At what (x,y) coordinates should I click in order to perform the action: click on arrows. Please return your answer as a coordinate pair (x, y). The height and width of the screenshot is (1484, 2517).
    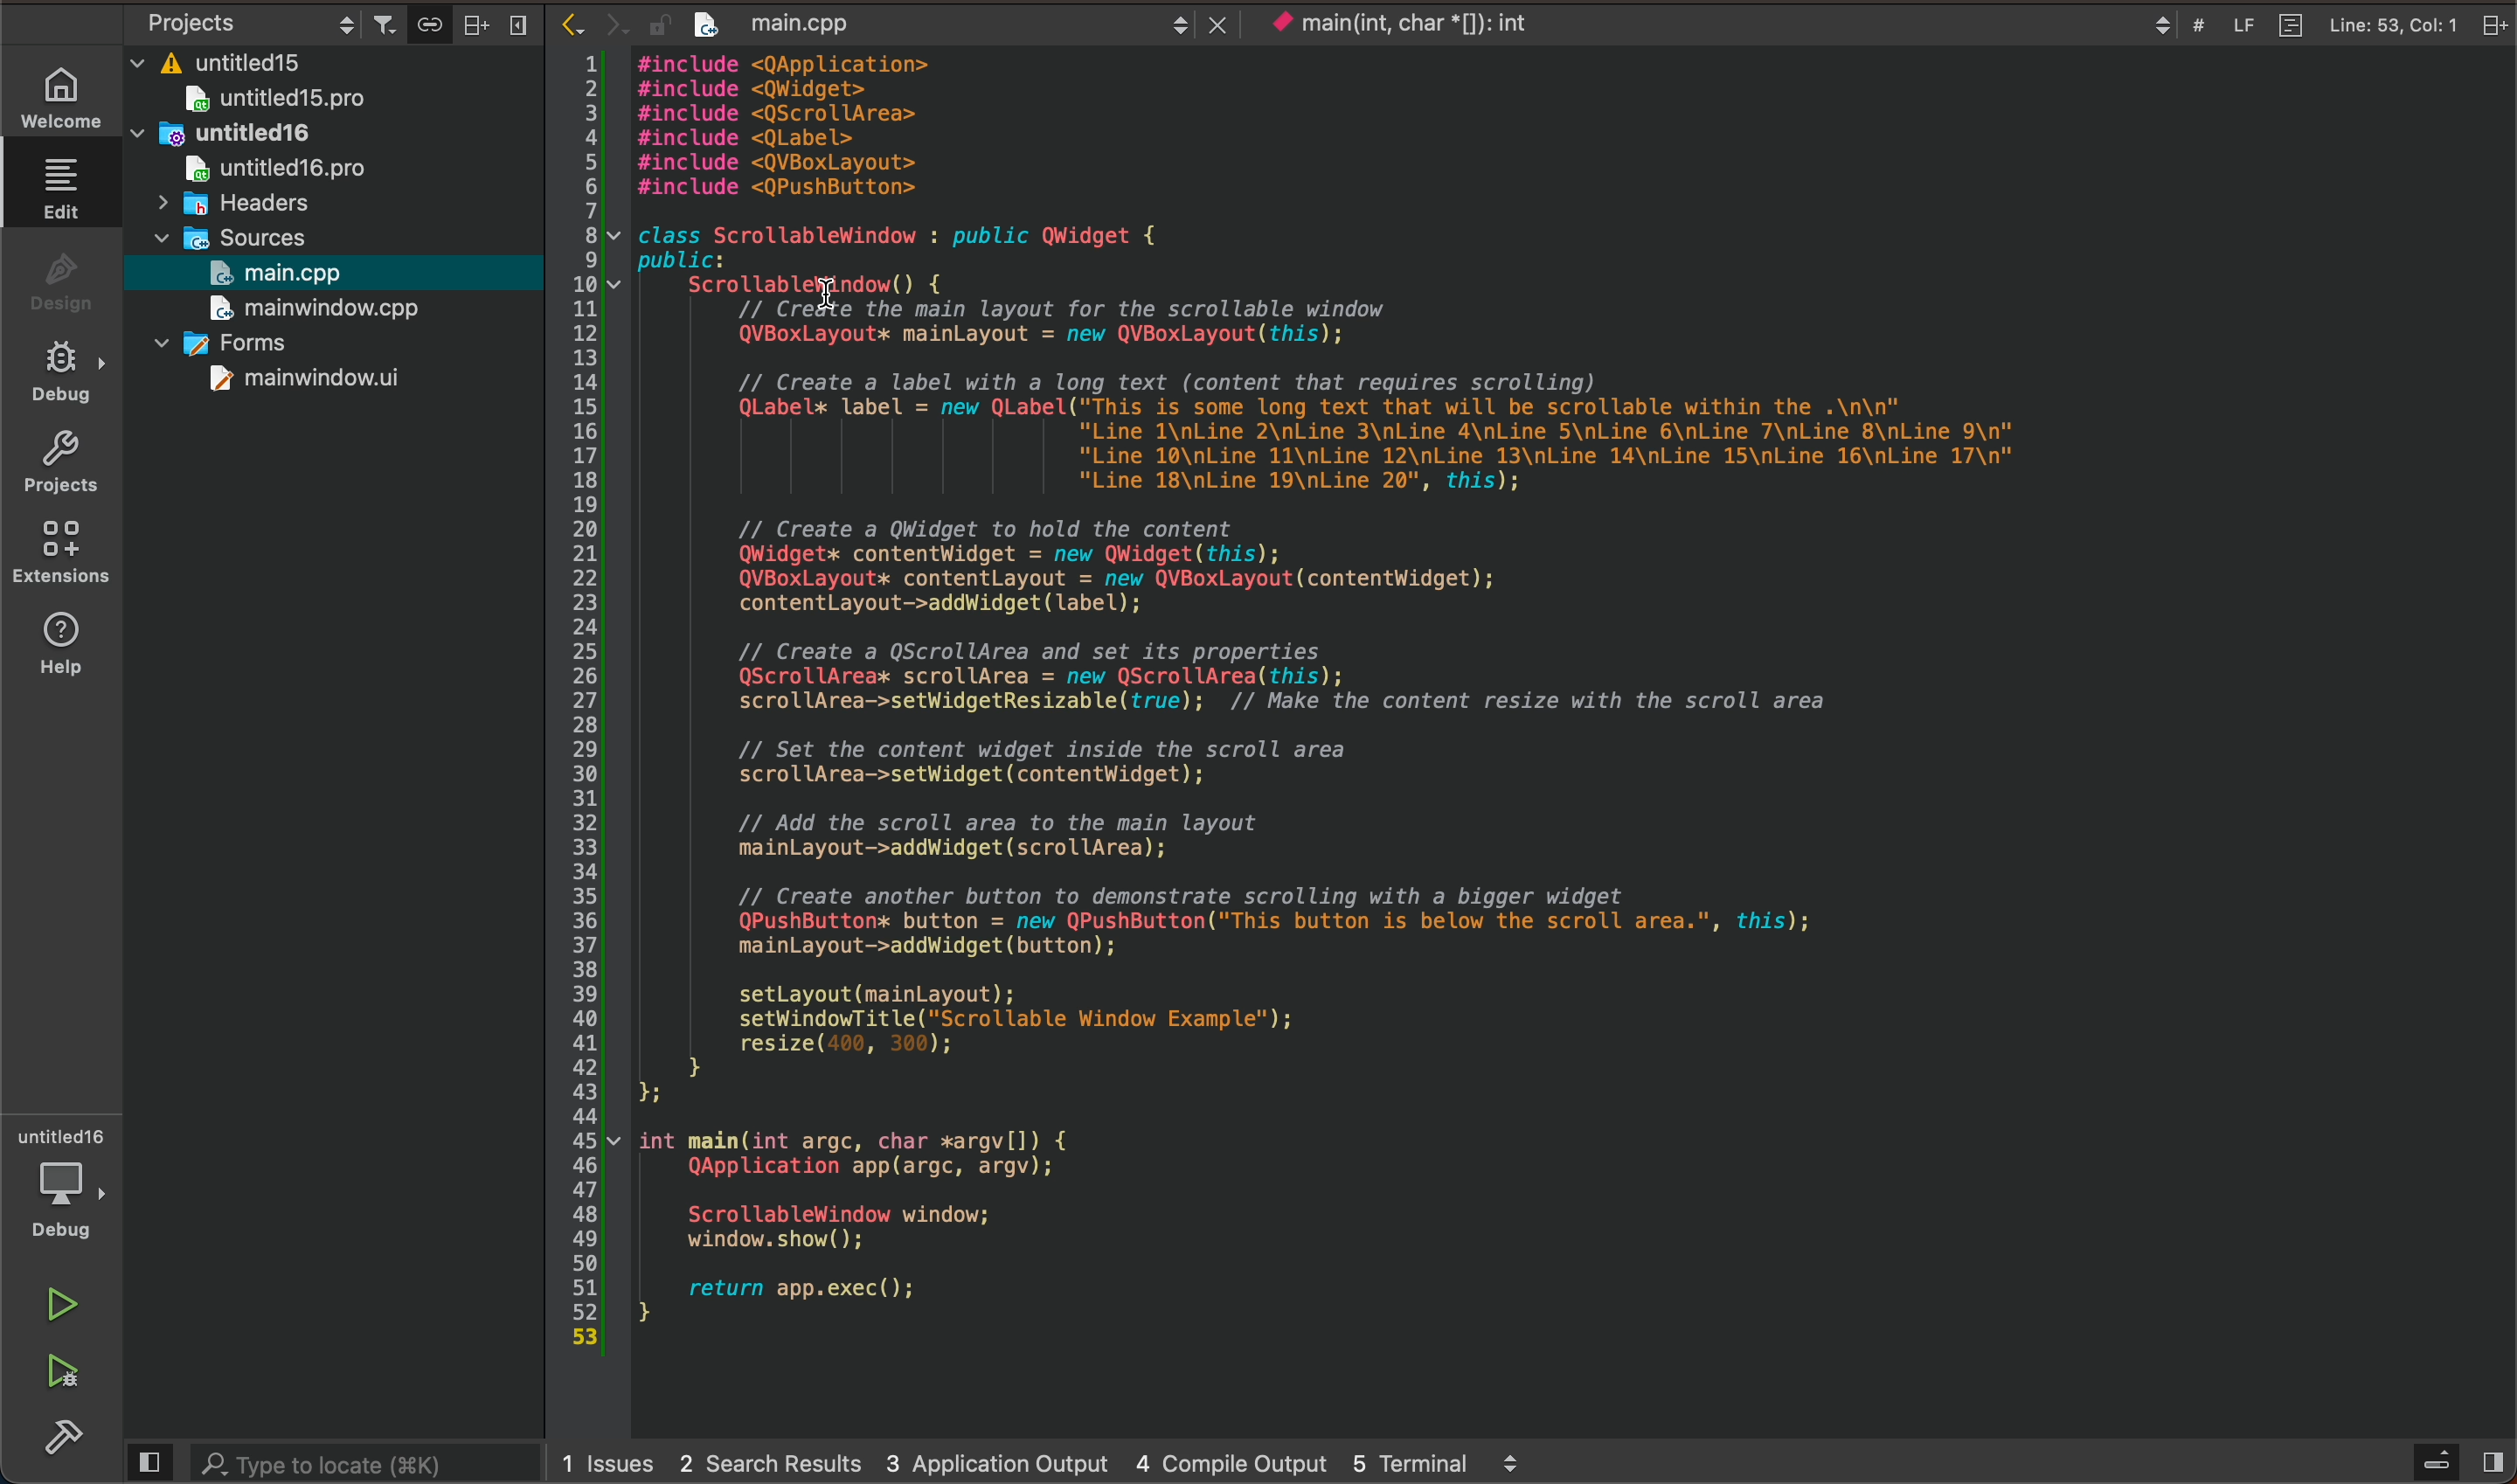
    Looking at the image, I should click on (603, 26).